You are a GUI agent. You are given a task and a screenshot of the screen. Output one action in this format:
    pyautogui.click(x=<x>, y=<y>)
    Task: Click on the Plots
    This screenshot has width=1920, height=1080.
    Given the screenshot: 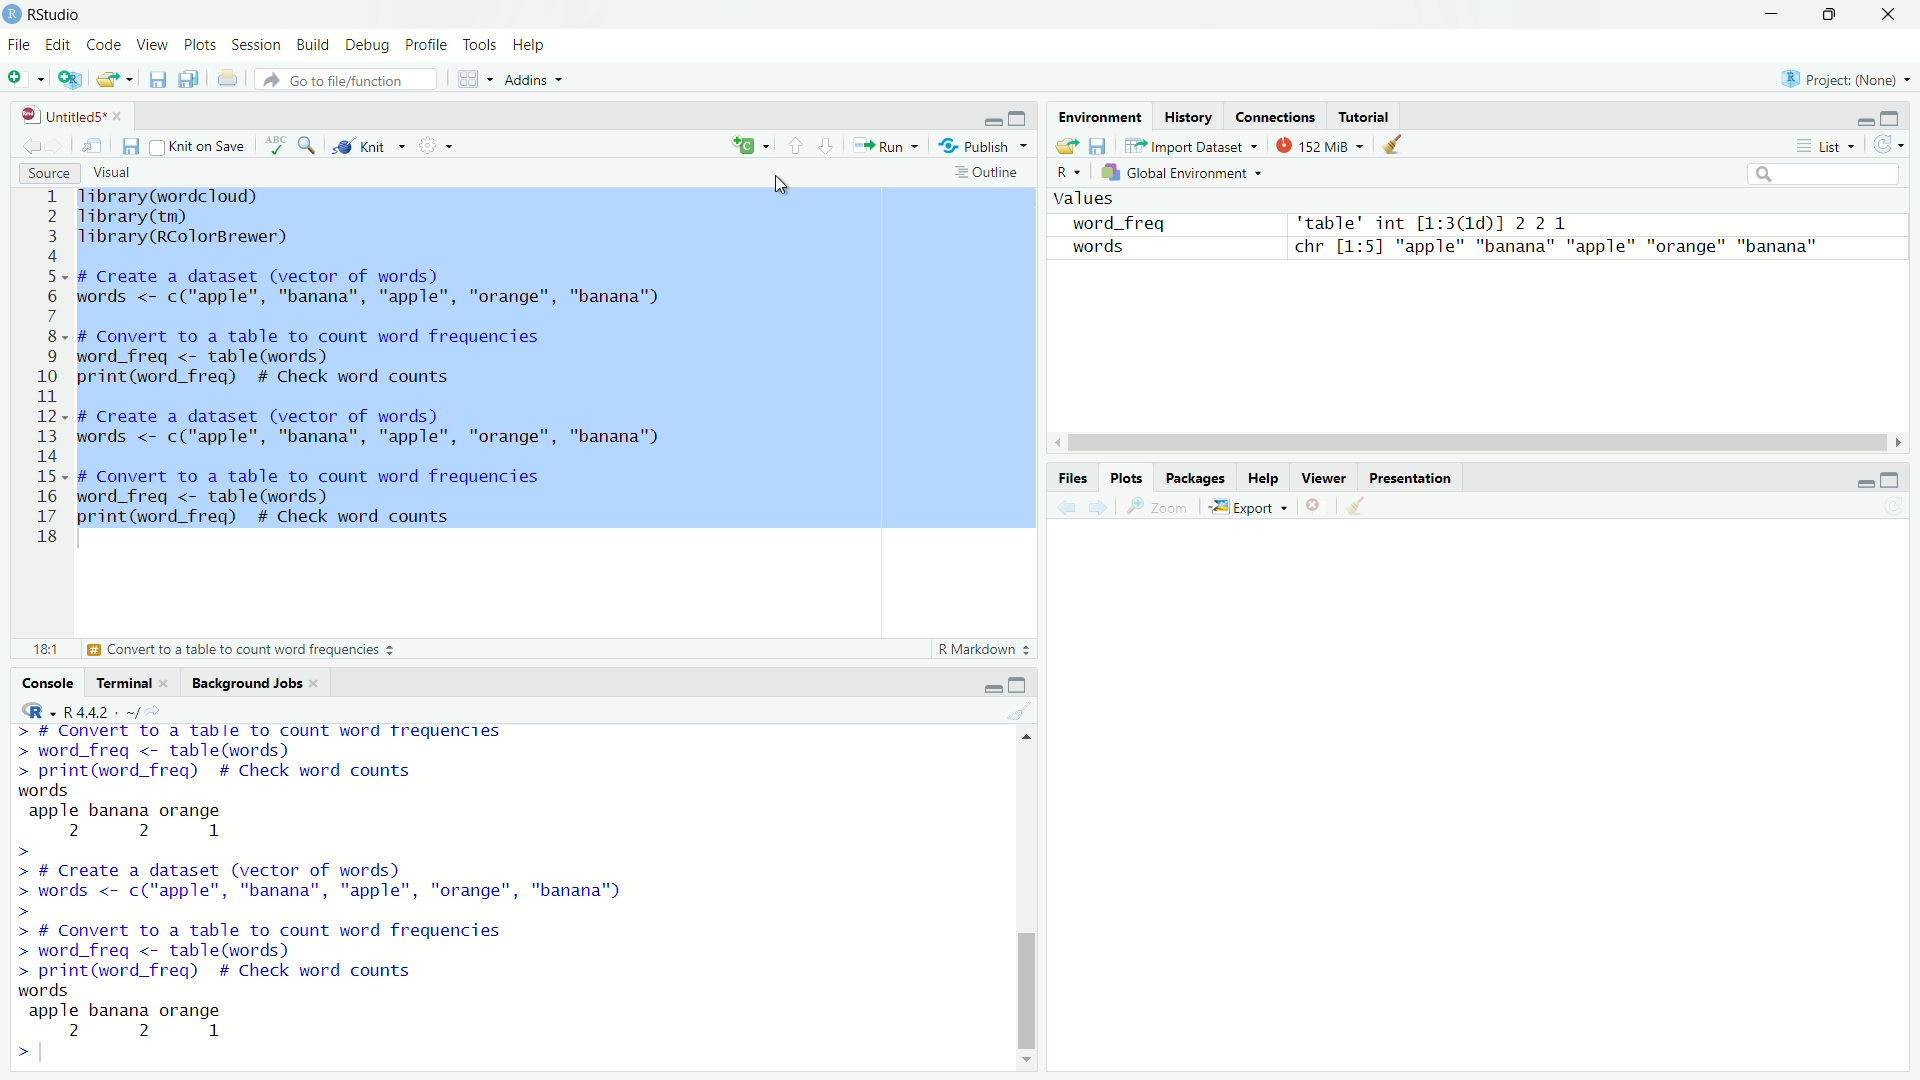 What is the action you would take?
    pyautogui.click(x=200, y=45)
    